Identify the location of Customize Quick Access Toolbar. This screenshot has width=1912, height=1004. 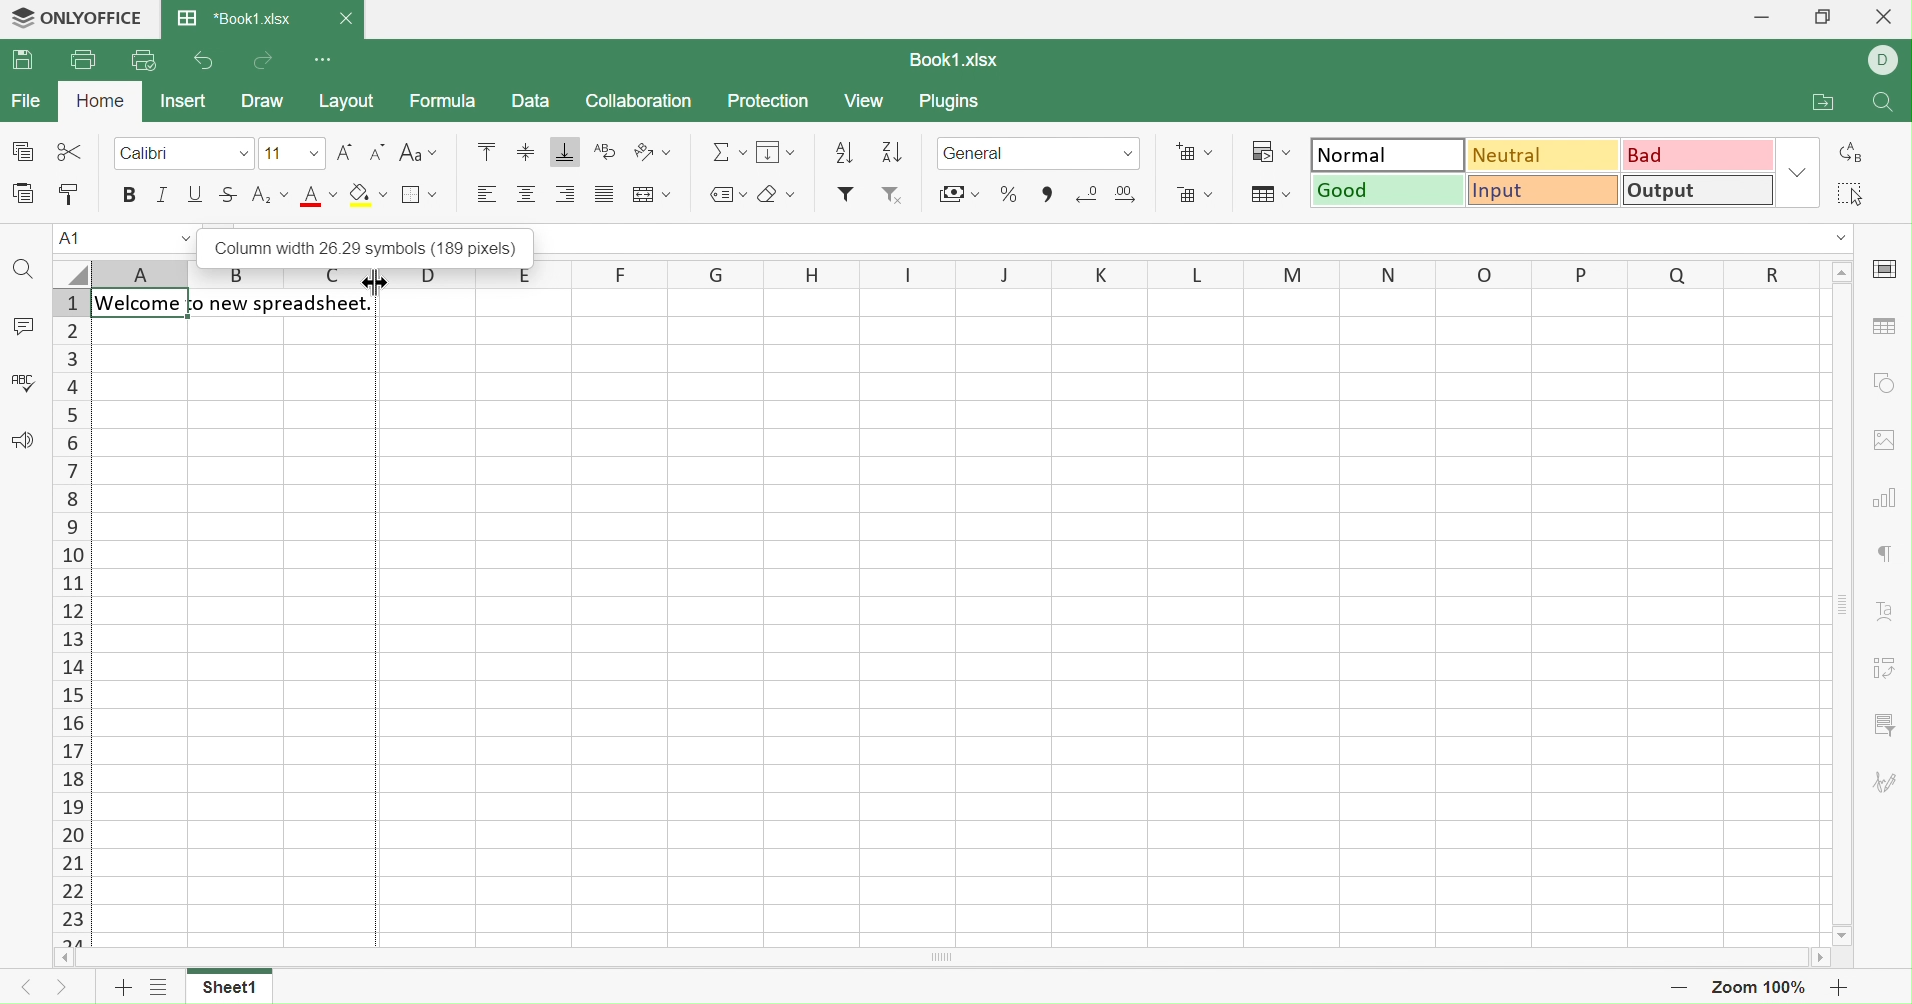
(325, 62).